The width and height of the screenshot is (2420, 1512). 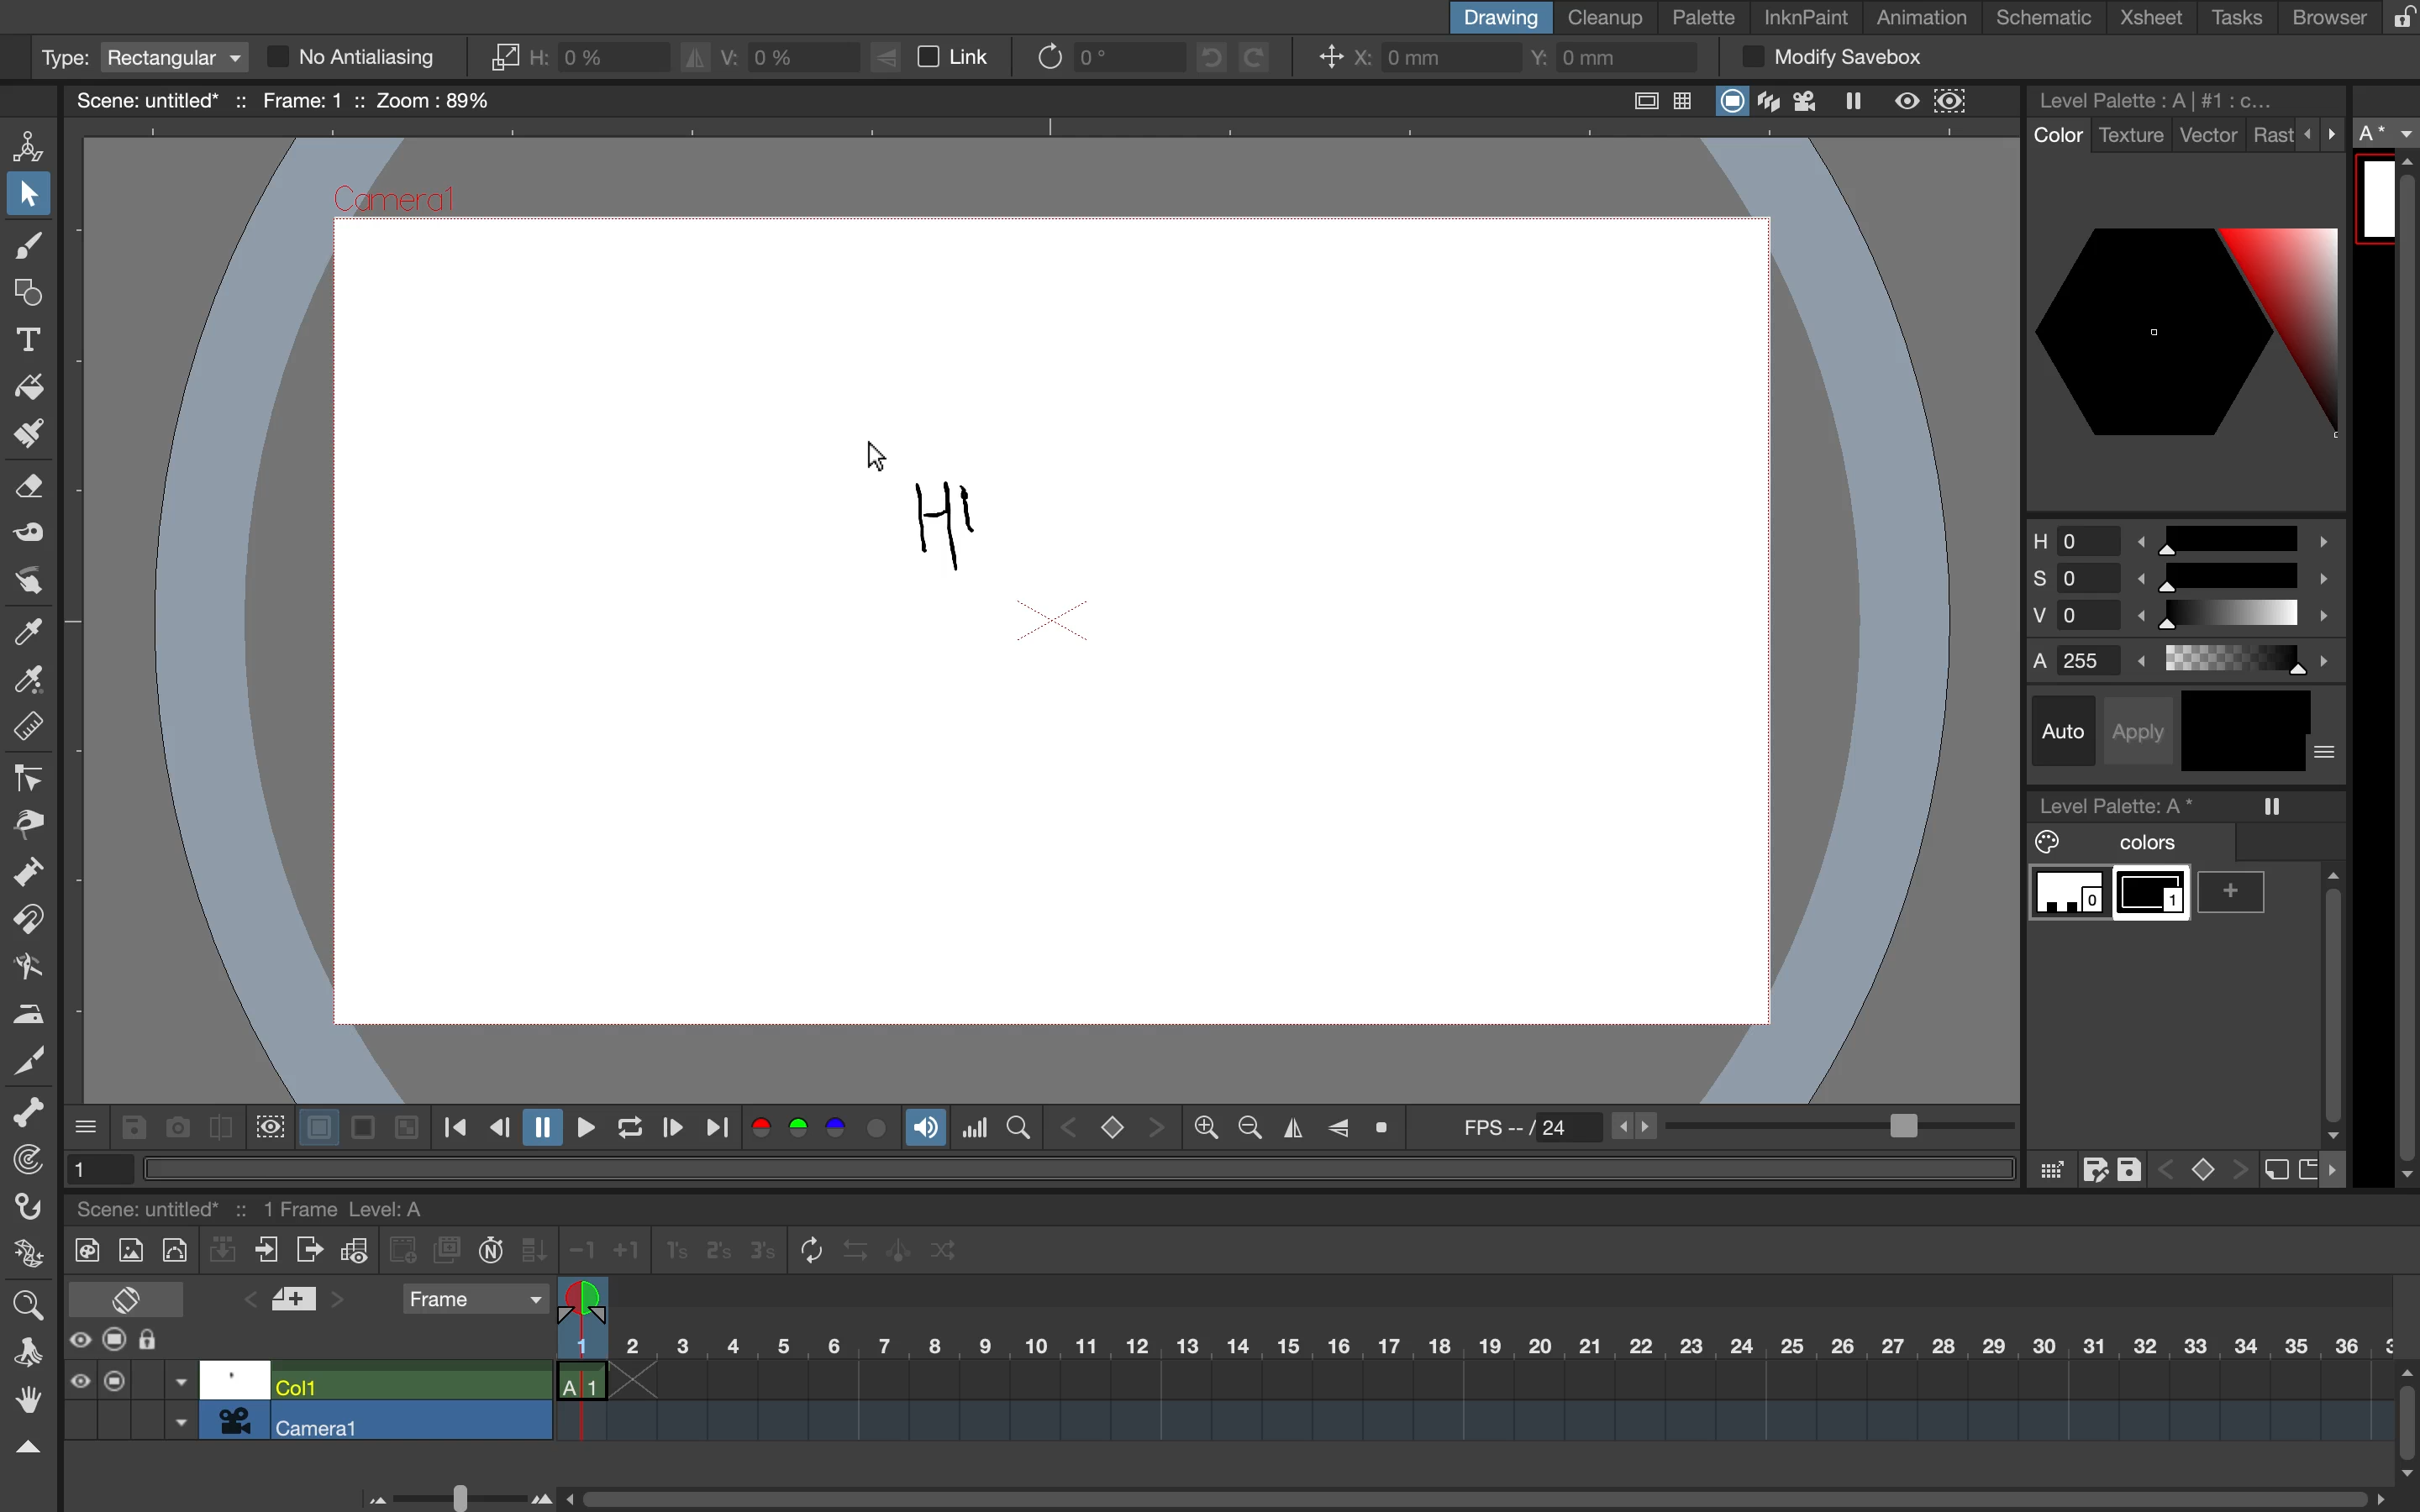 I want to click on black background, so click(x=362, y=1129).